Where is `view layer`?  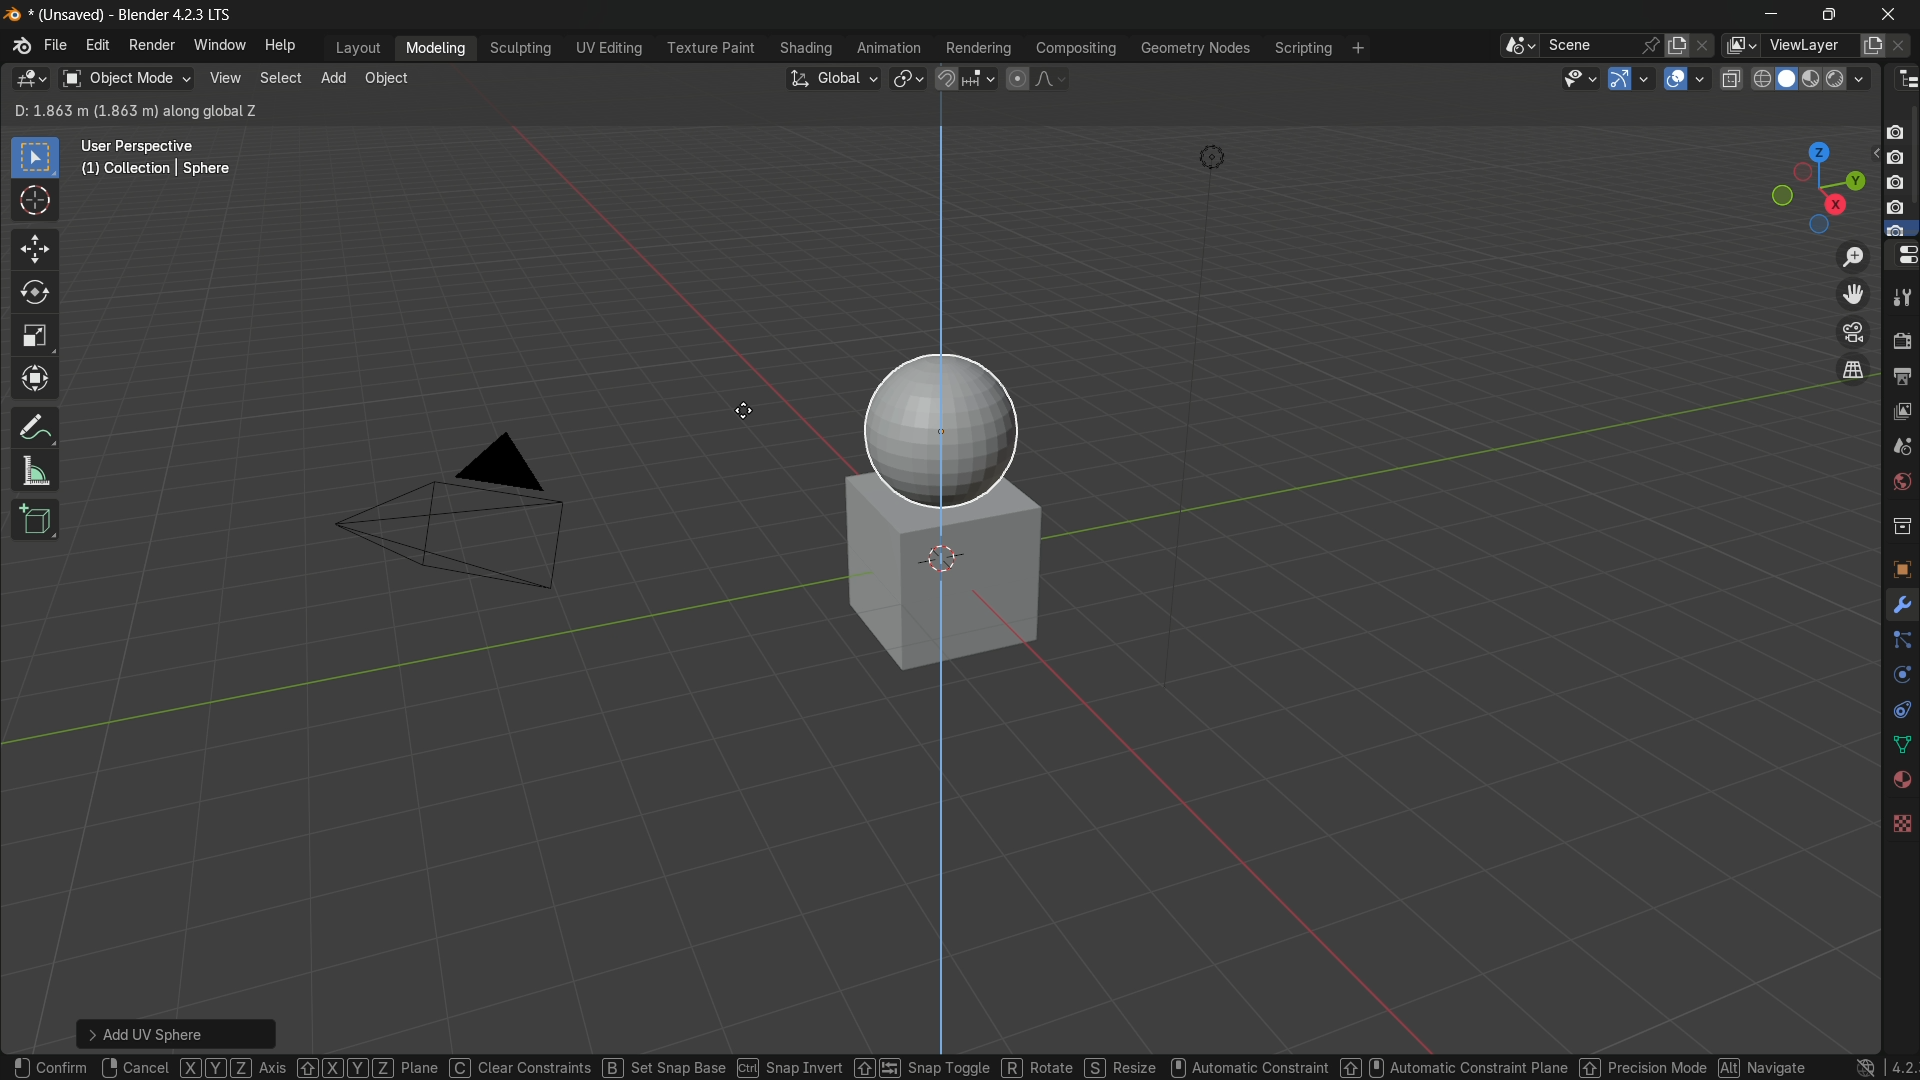 view layer is located at coordinates (1903, 411).